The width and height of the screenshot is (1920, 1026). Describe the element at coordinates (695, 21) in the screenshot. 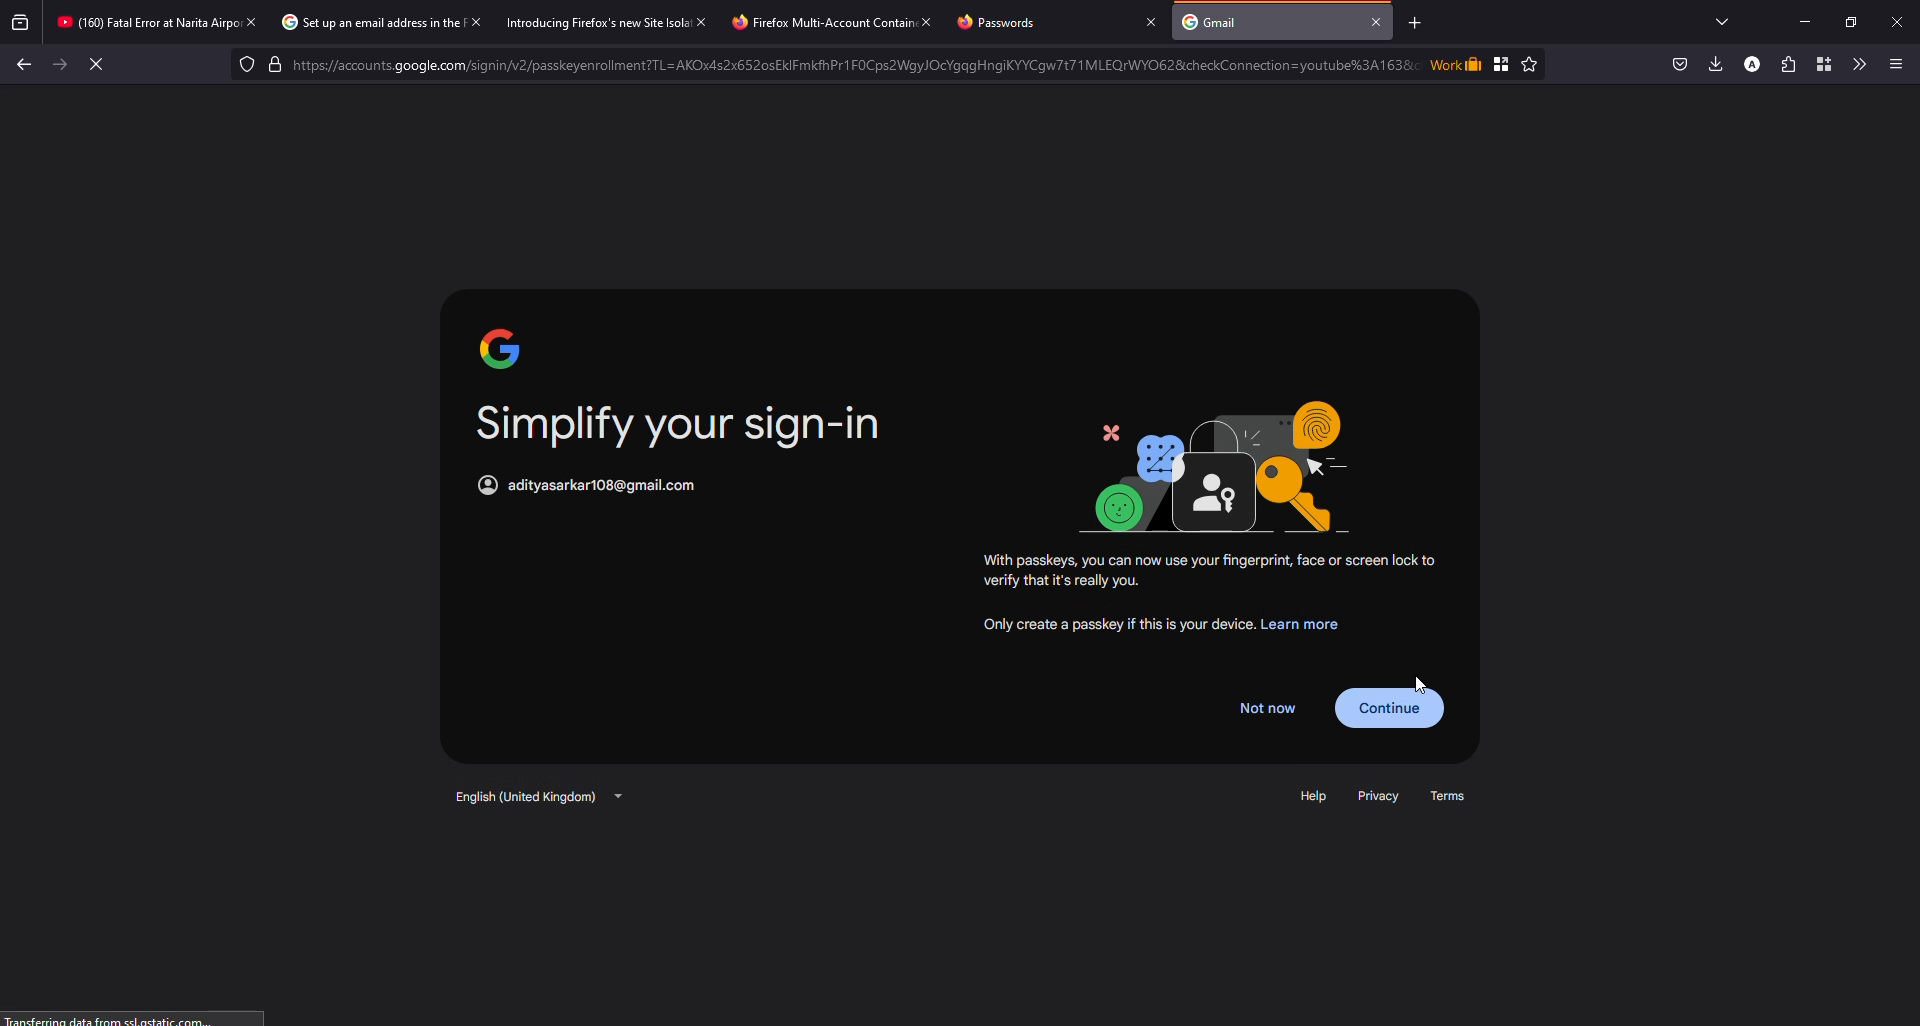

I see `close` at that location.